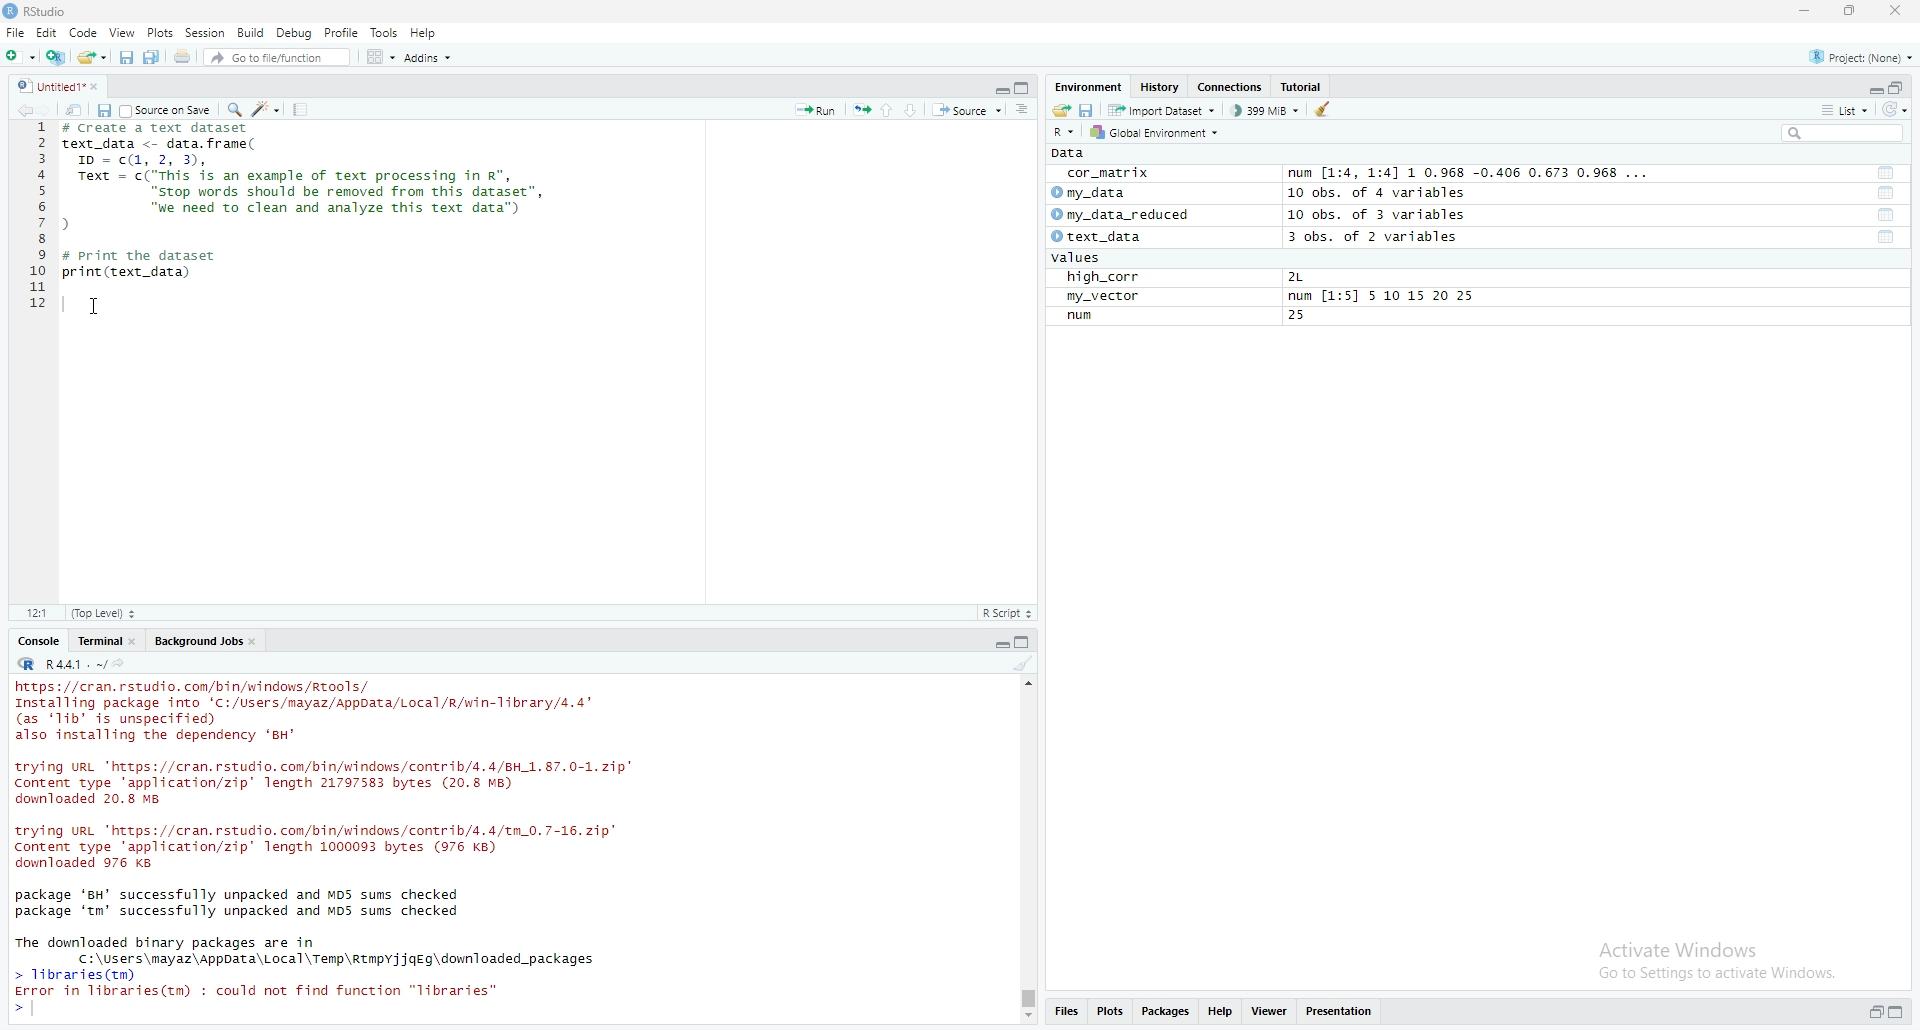 Image resolution: width=1920 pixels, height=1030 pixels. Describe the element at coordinates (1097, 277) in the screenshot. I see `high_corr` at that location.